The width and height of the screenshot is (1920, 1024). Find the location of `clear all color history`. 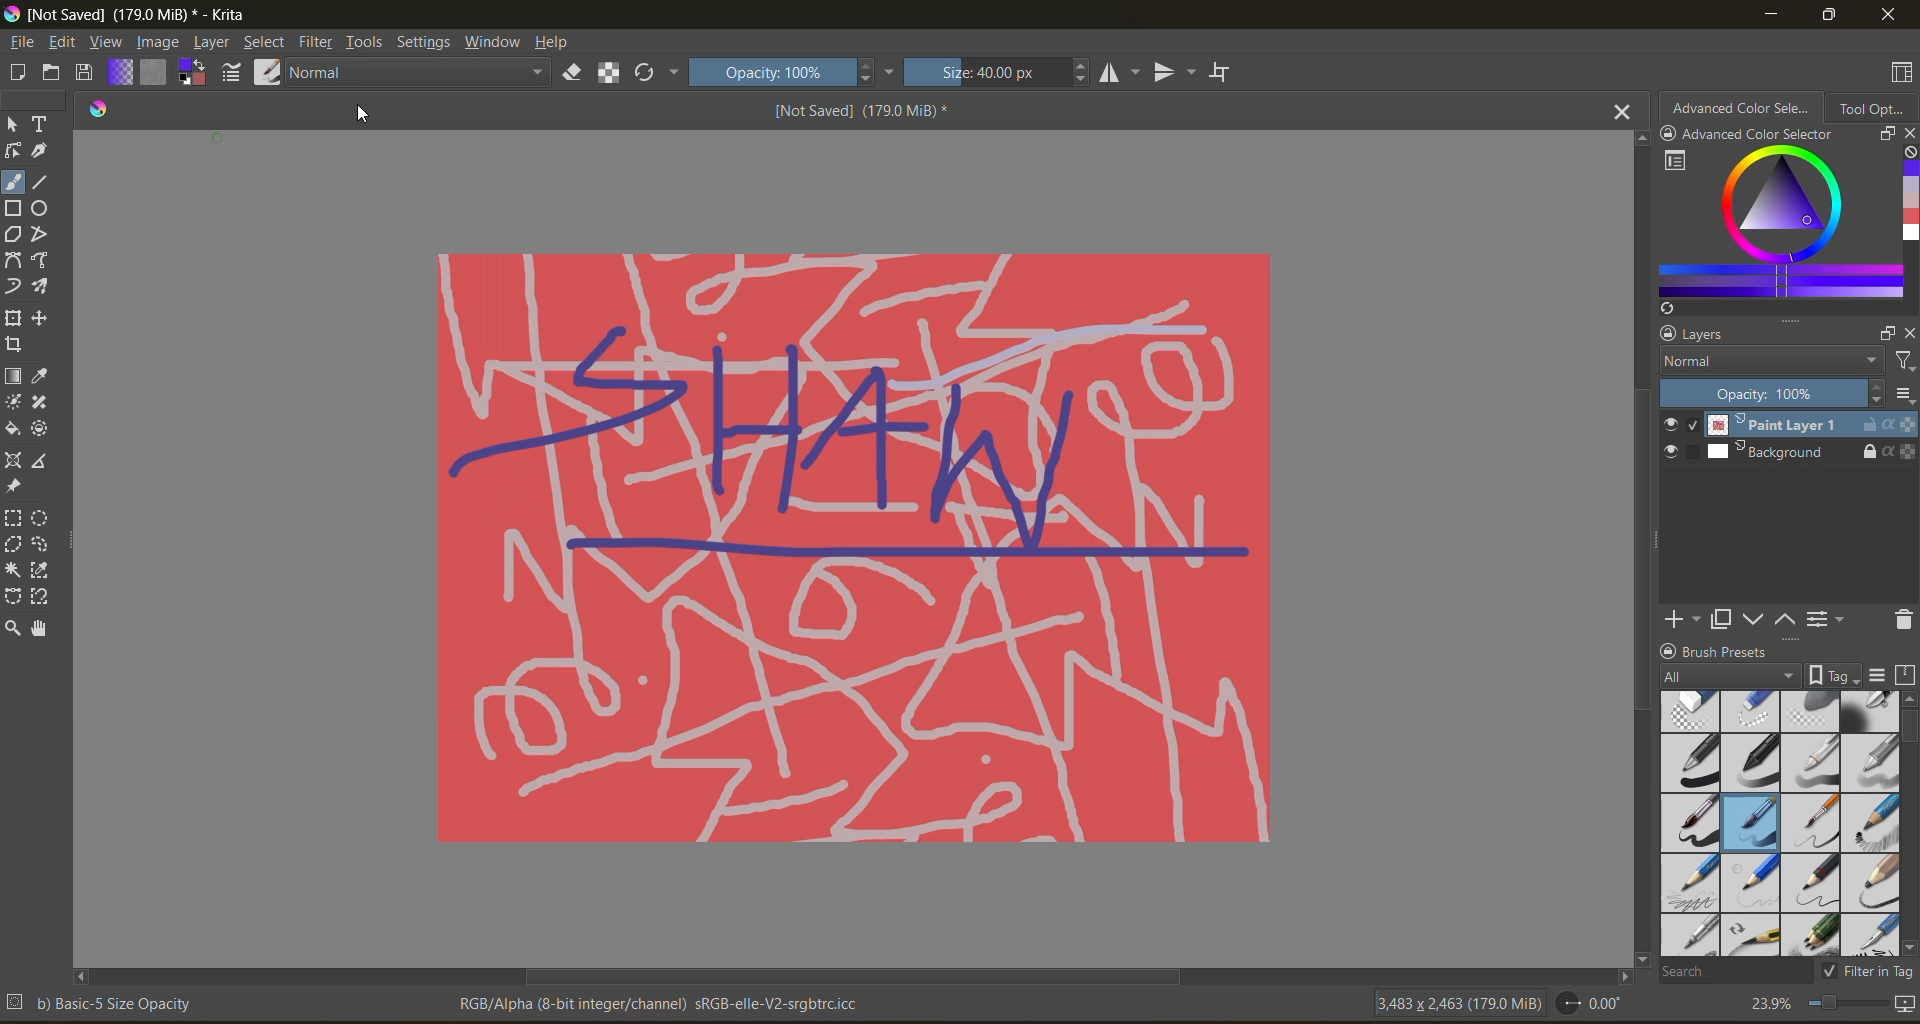

clear all color history is located at coordinates (1908, 154).